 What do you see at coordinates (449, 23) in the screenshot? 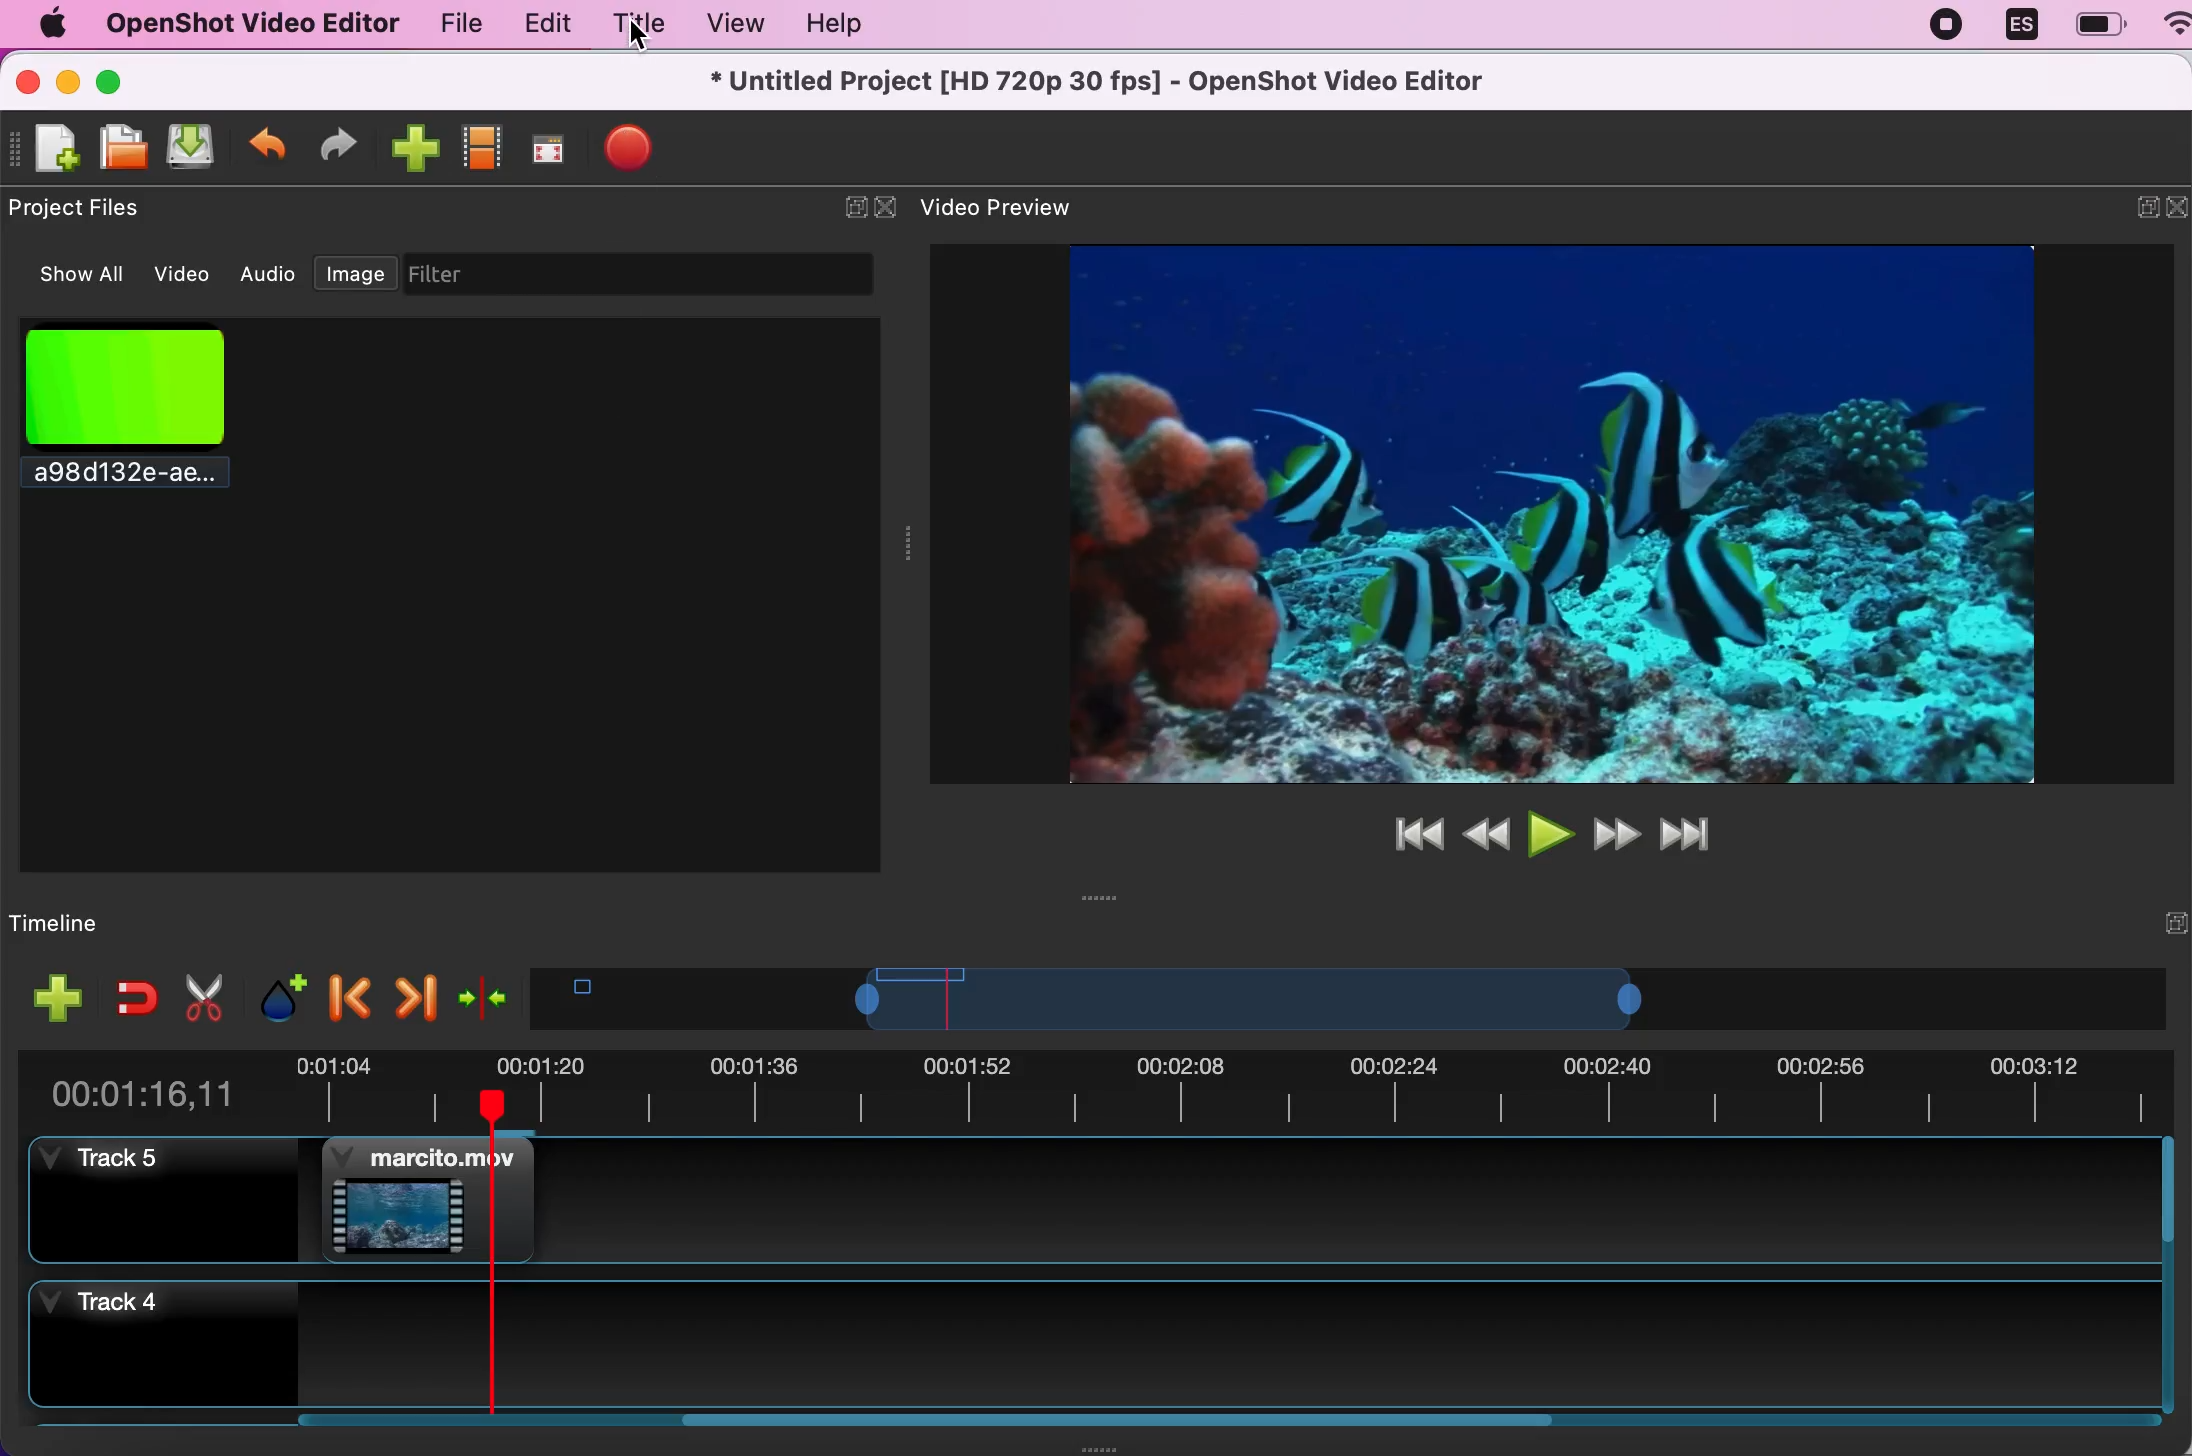
I see `file` at bounding box center [449, 23].